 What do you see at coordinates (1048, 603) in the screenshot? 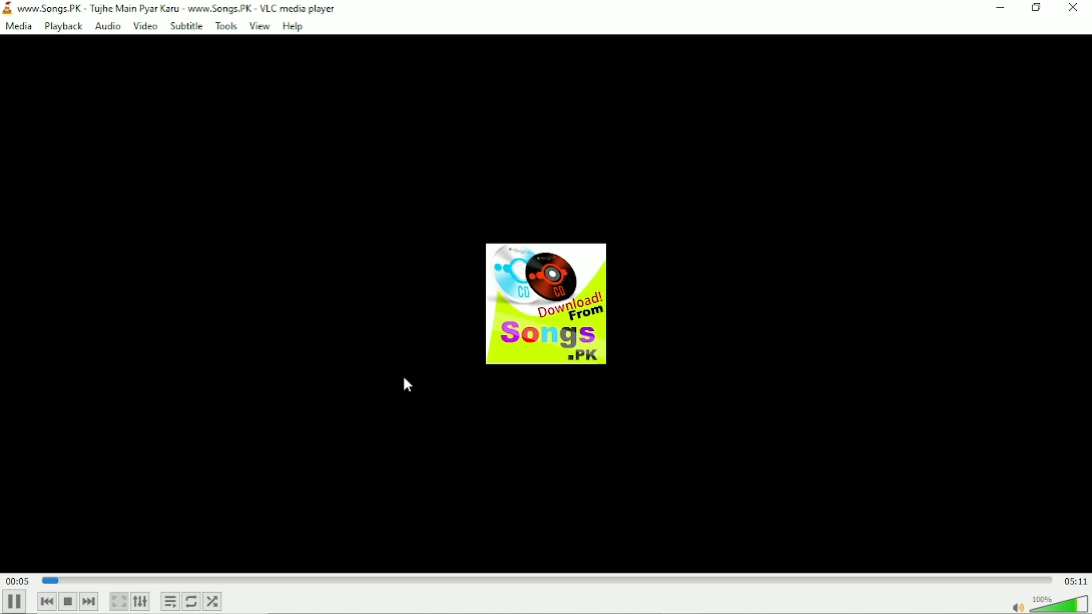
I see `Volume` at bounding box center [1048, 603].